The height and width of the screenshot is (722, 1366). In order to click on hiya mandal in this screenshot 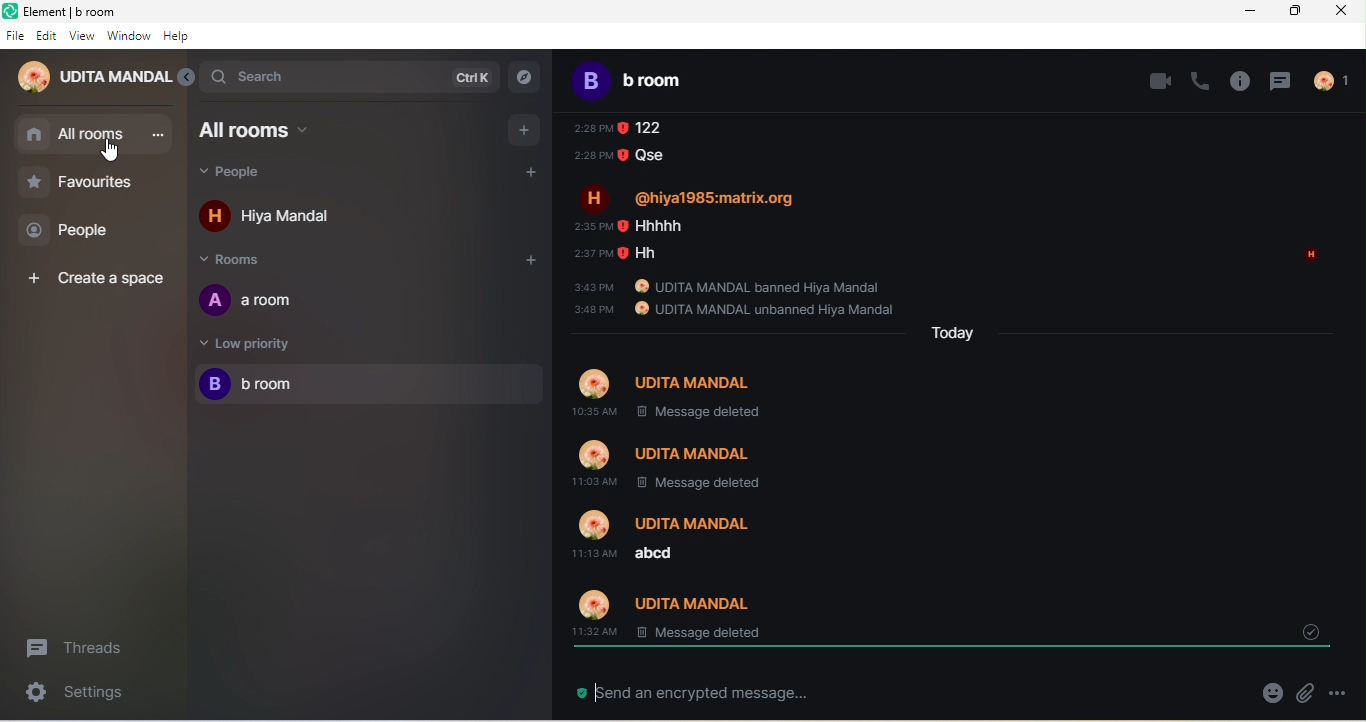, I will do `click(277, 215)`.